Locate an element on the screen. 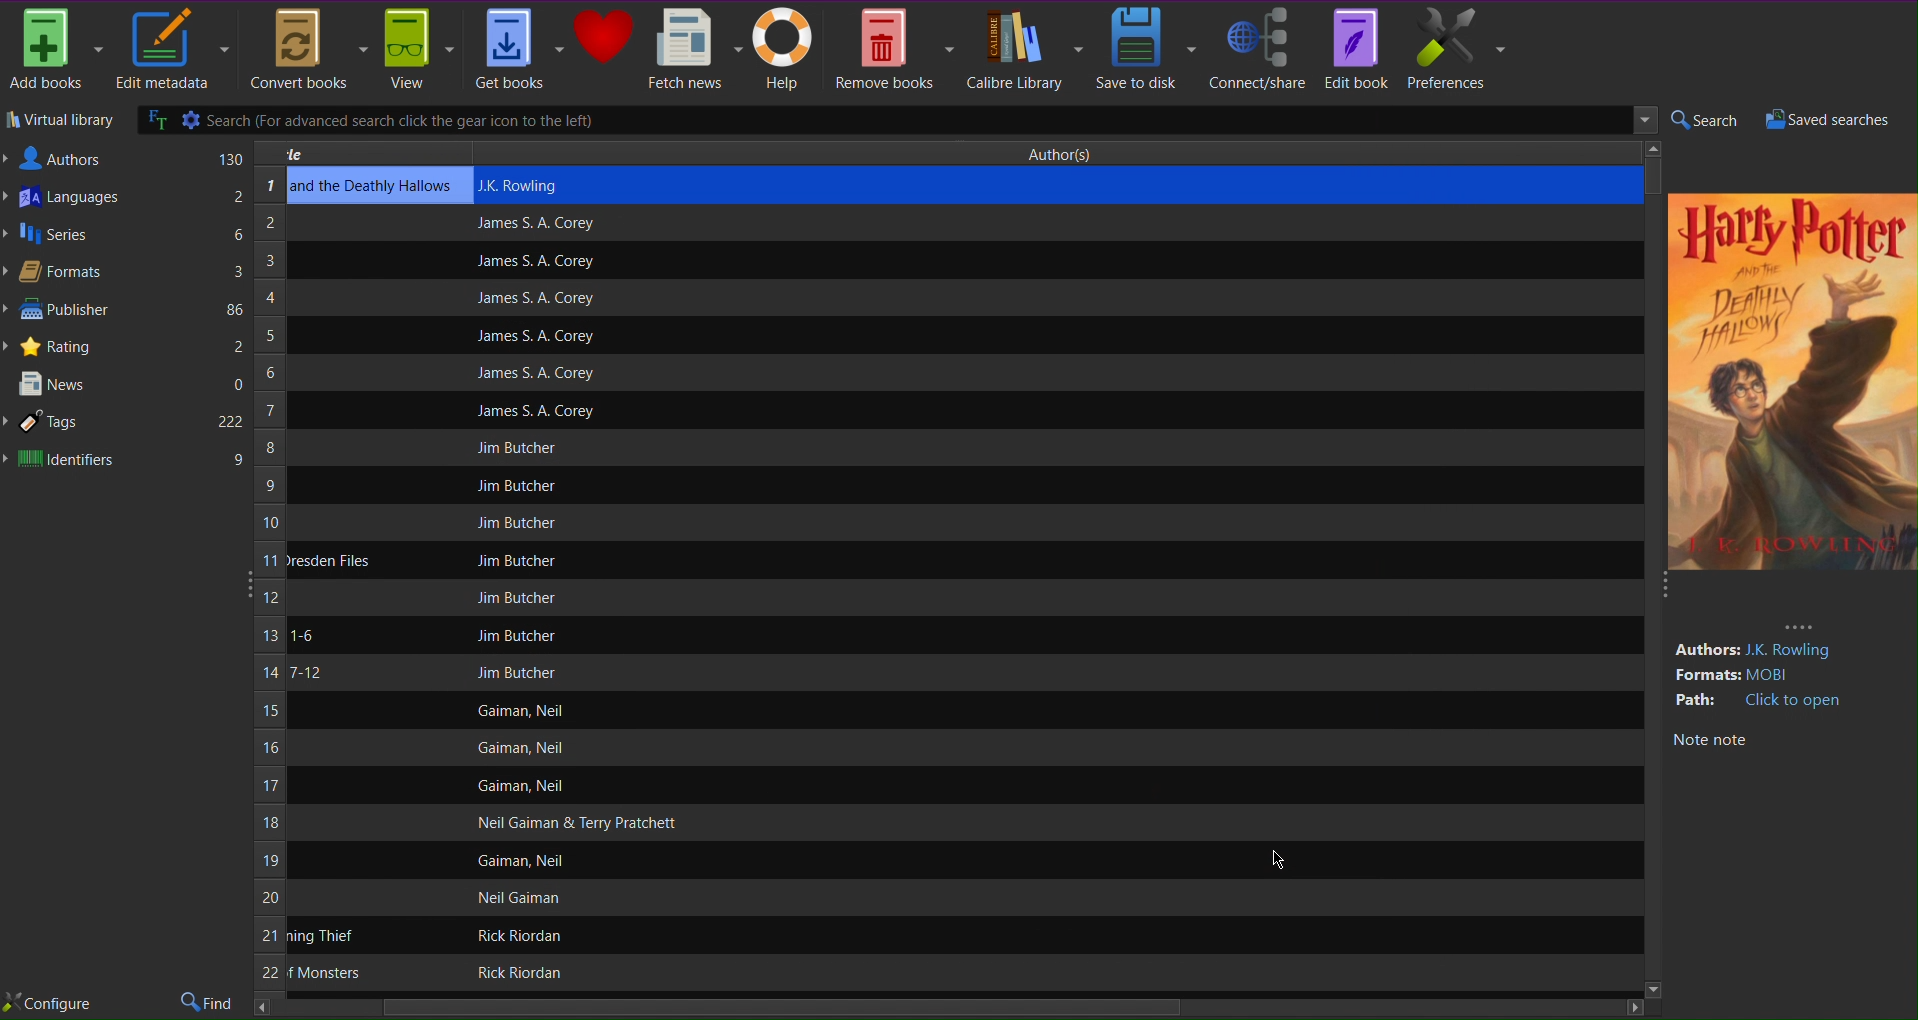 This screenshot has width=1918, height=1020. James S. A. Corey is located at coordinates (533, 337).